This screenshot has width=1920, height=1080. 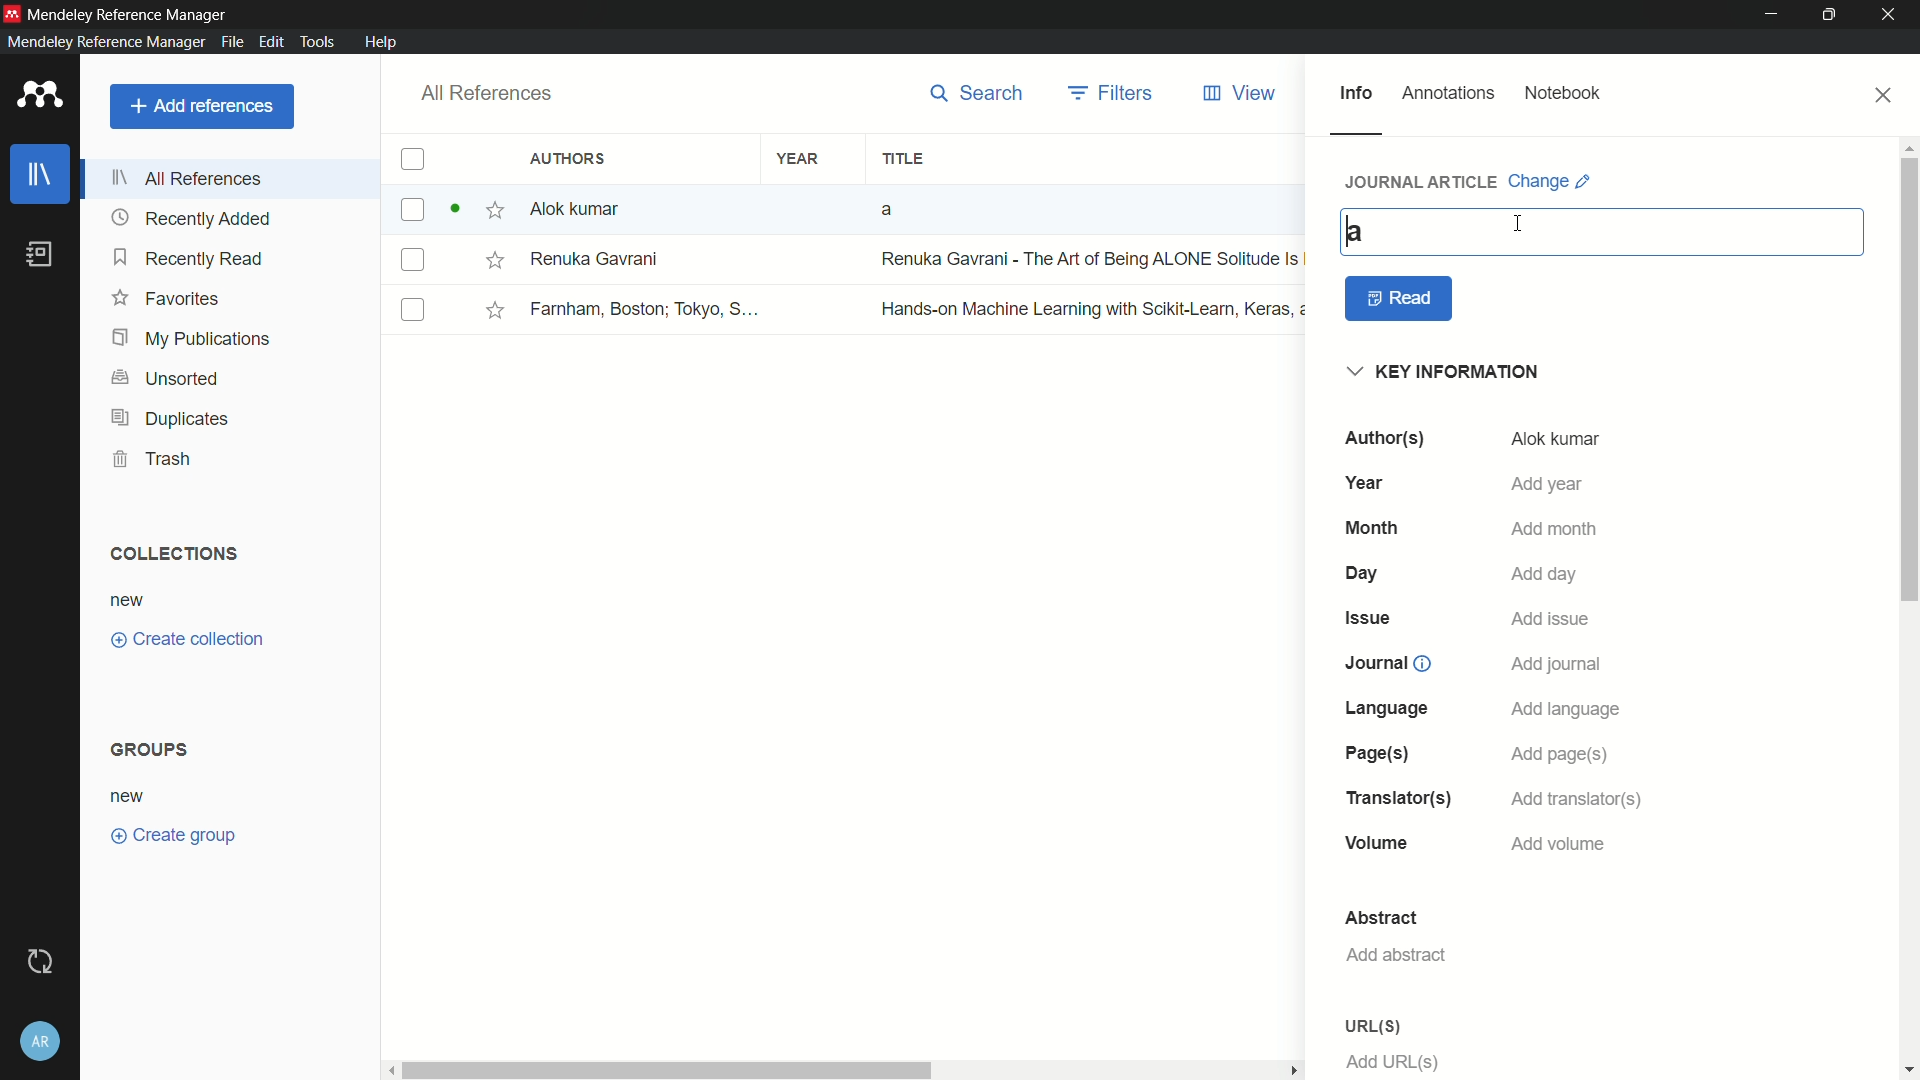 I want to click on book, so click(x=44, y=255).